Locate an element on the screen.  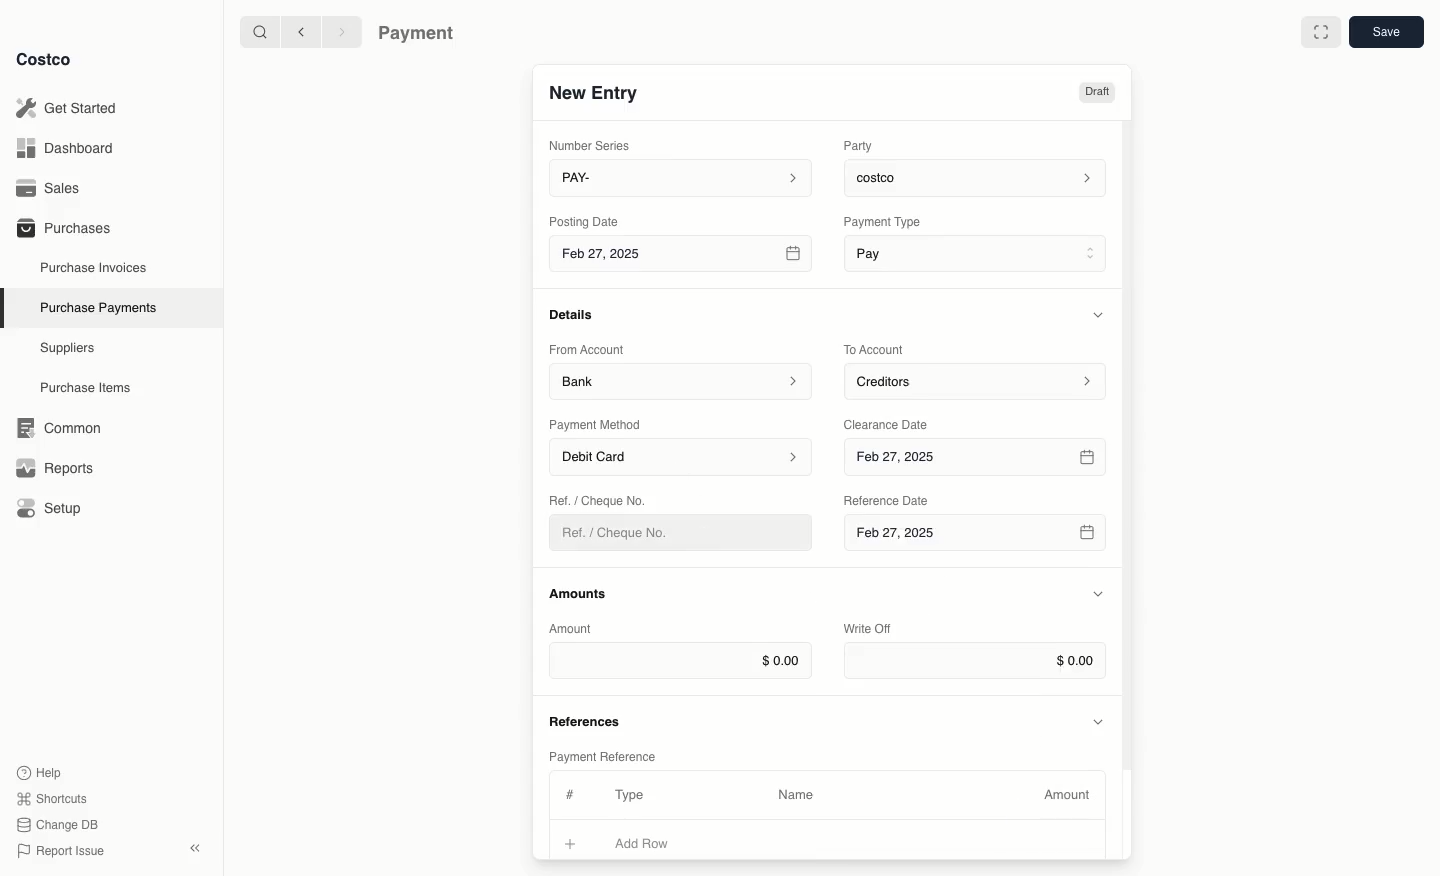
PAY- is located at coordinates (682, 177).